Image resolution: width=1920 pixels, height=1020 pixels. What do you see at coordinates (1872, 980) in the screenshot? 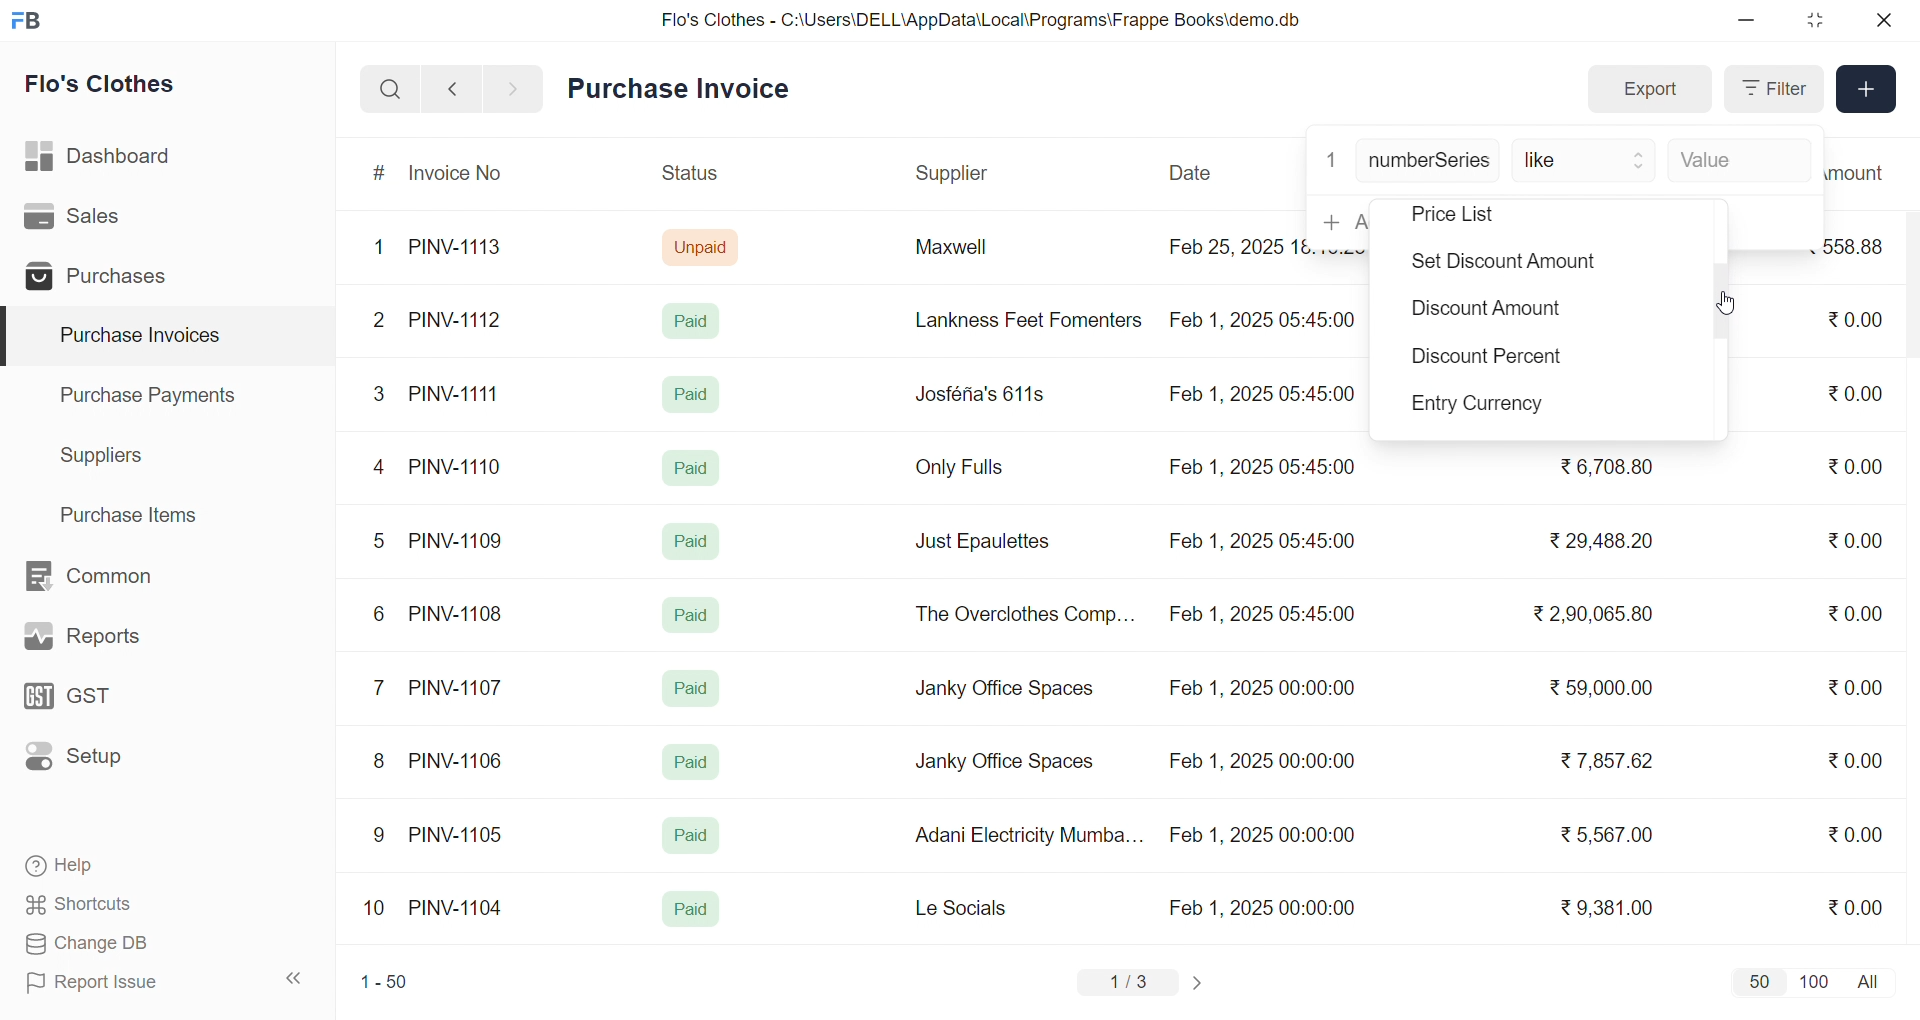
I see `all` at bounding box center [1872, 980].